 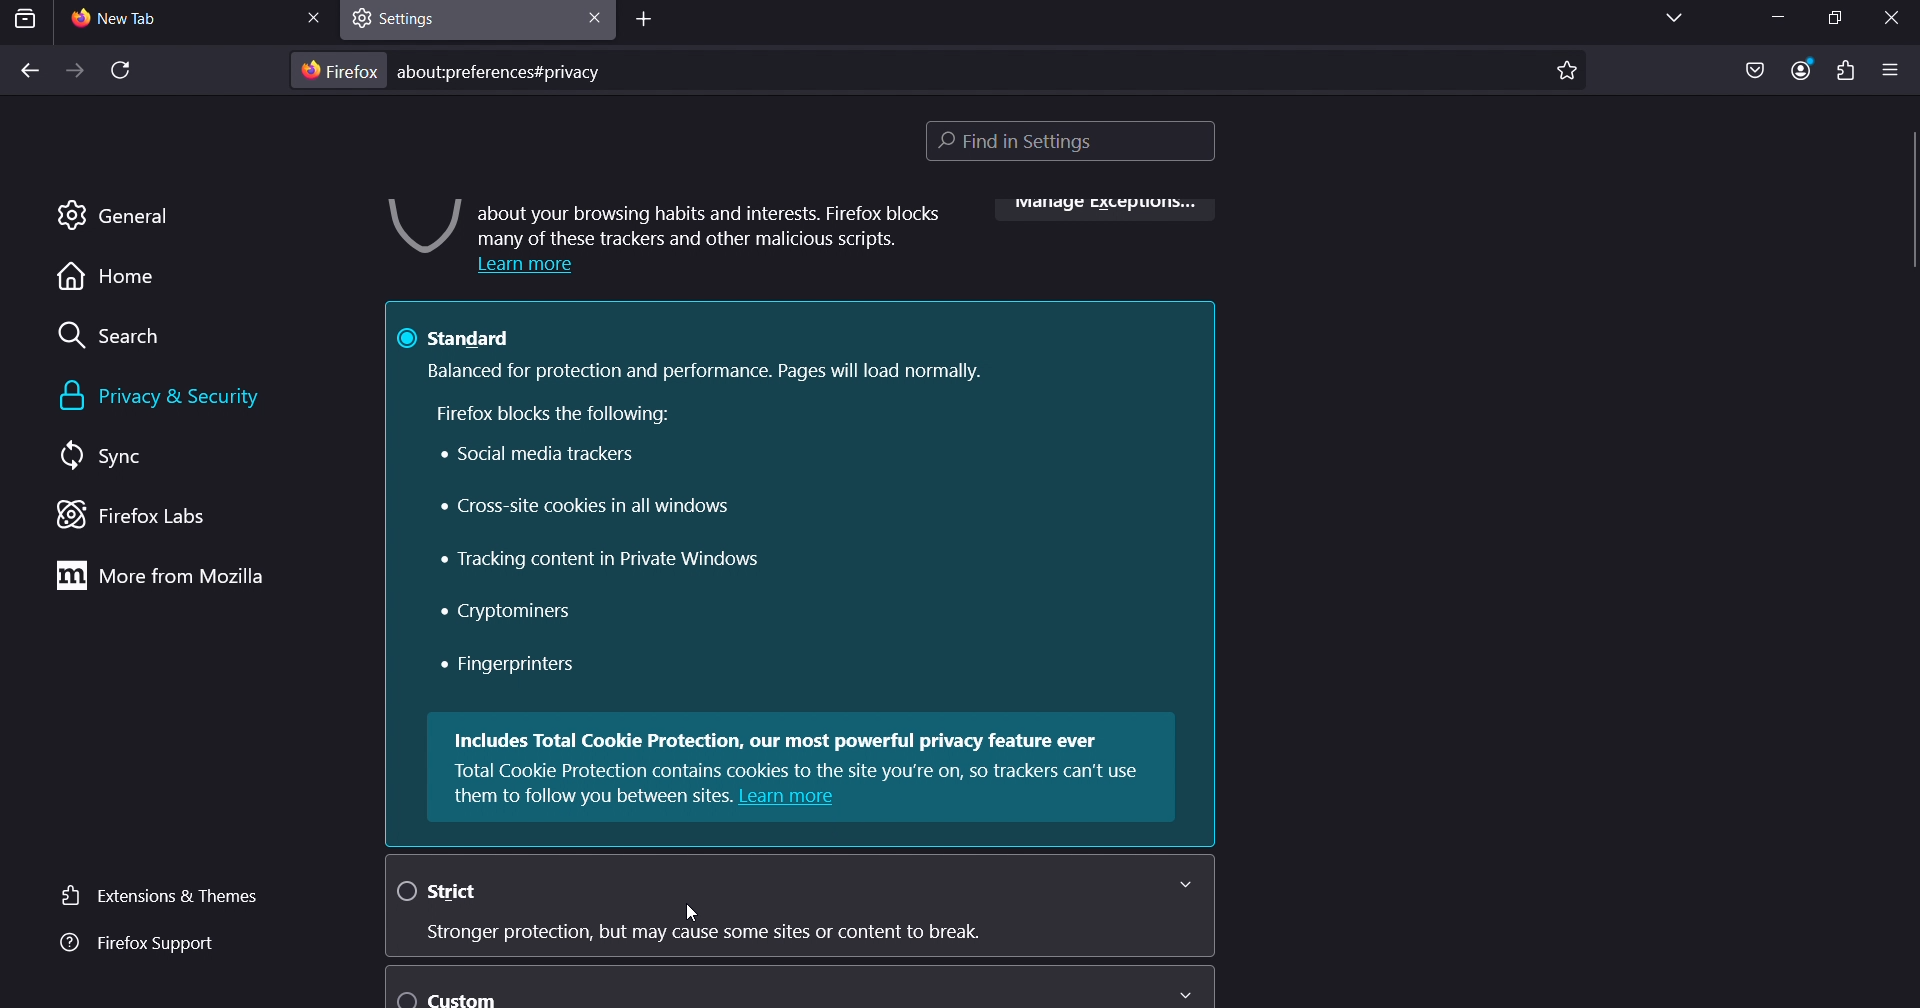 I want to click on image, so click(x=418, y=226).